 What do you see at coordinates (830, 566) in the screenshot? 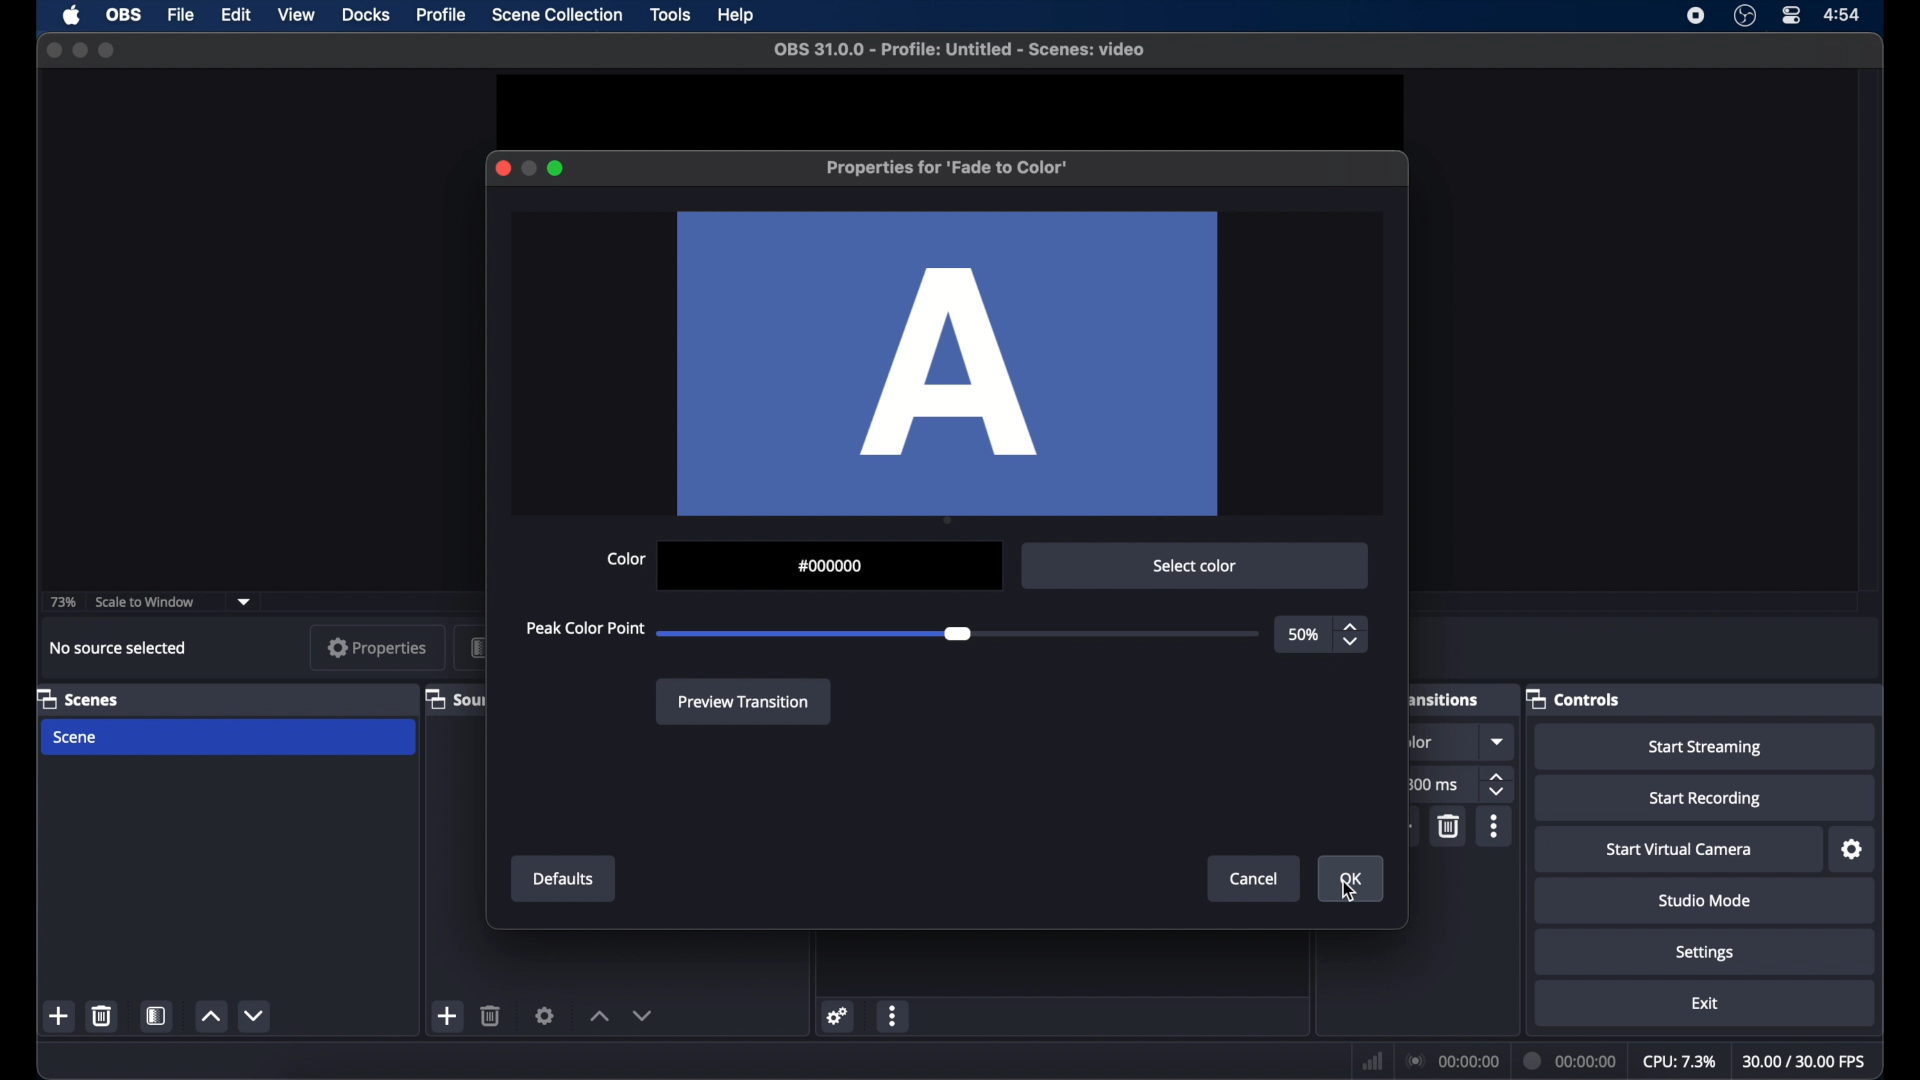
I see `000000` at bounding box center [830, 566].